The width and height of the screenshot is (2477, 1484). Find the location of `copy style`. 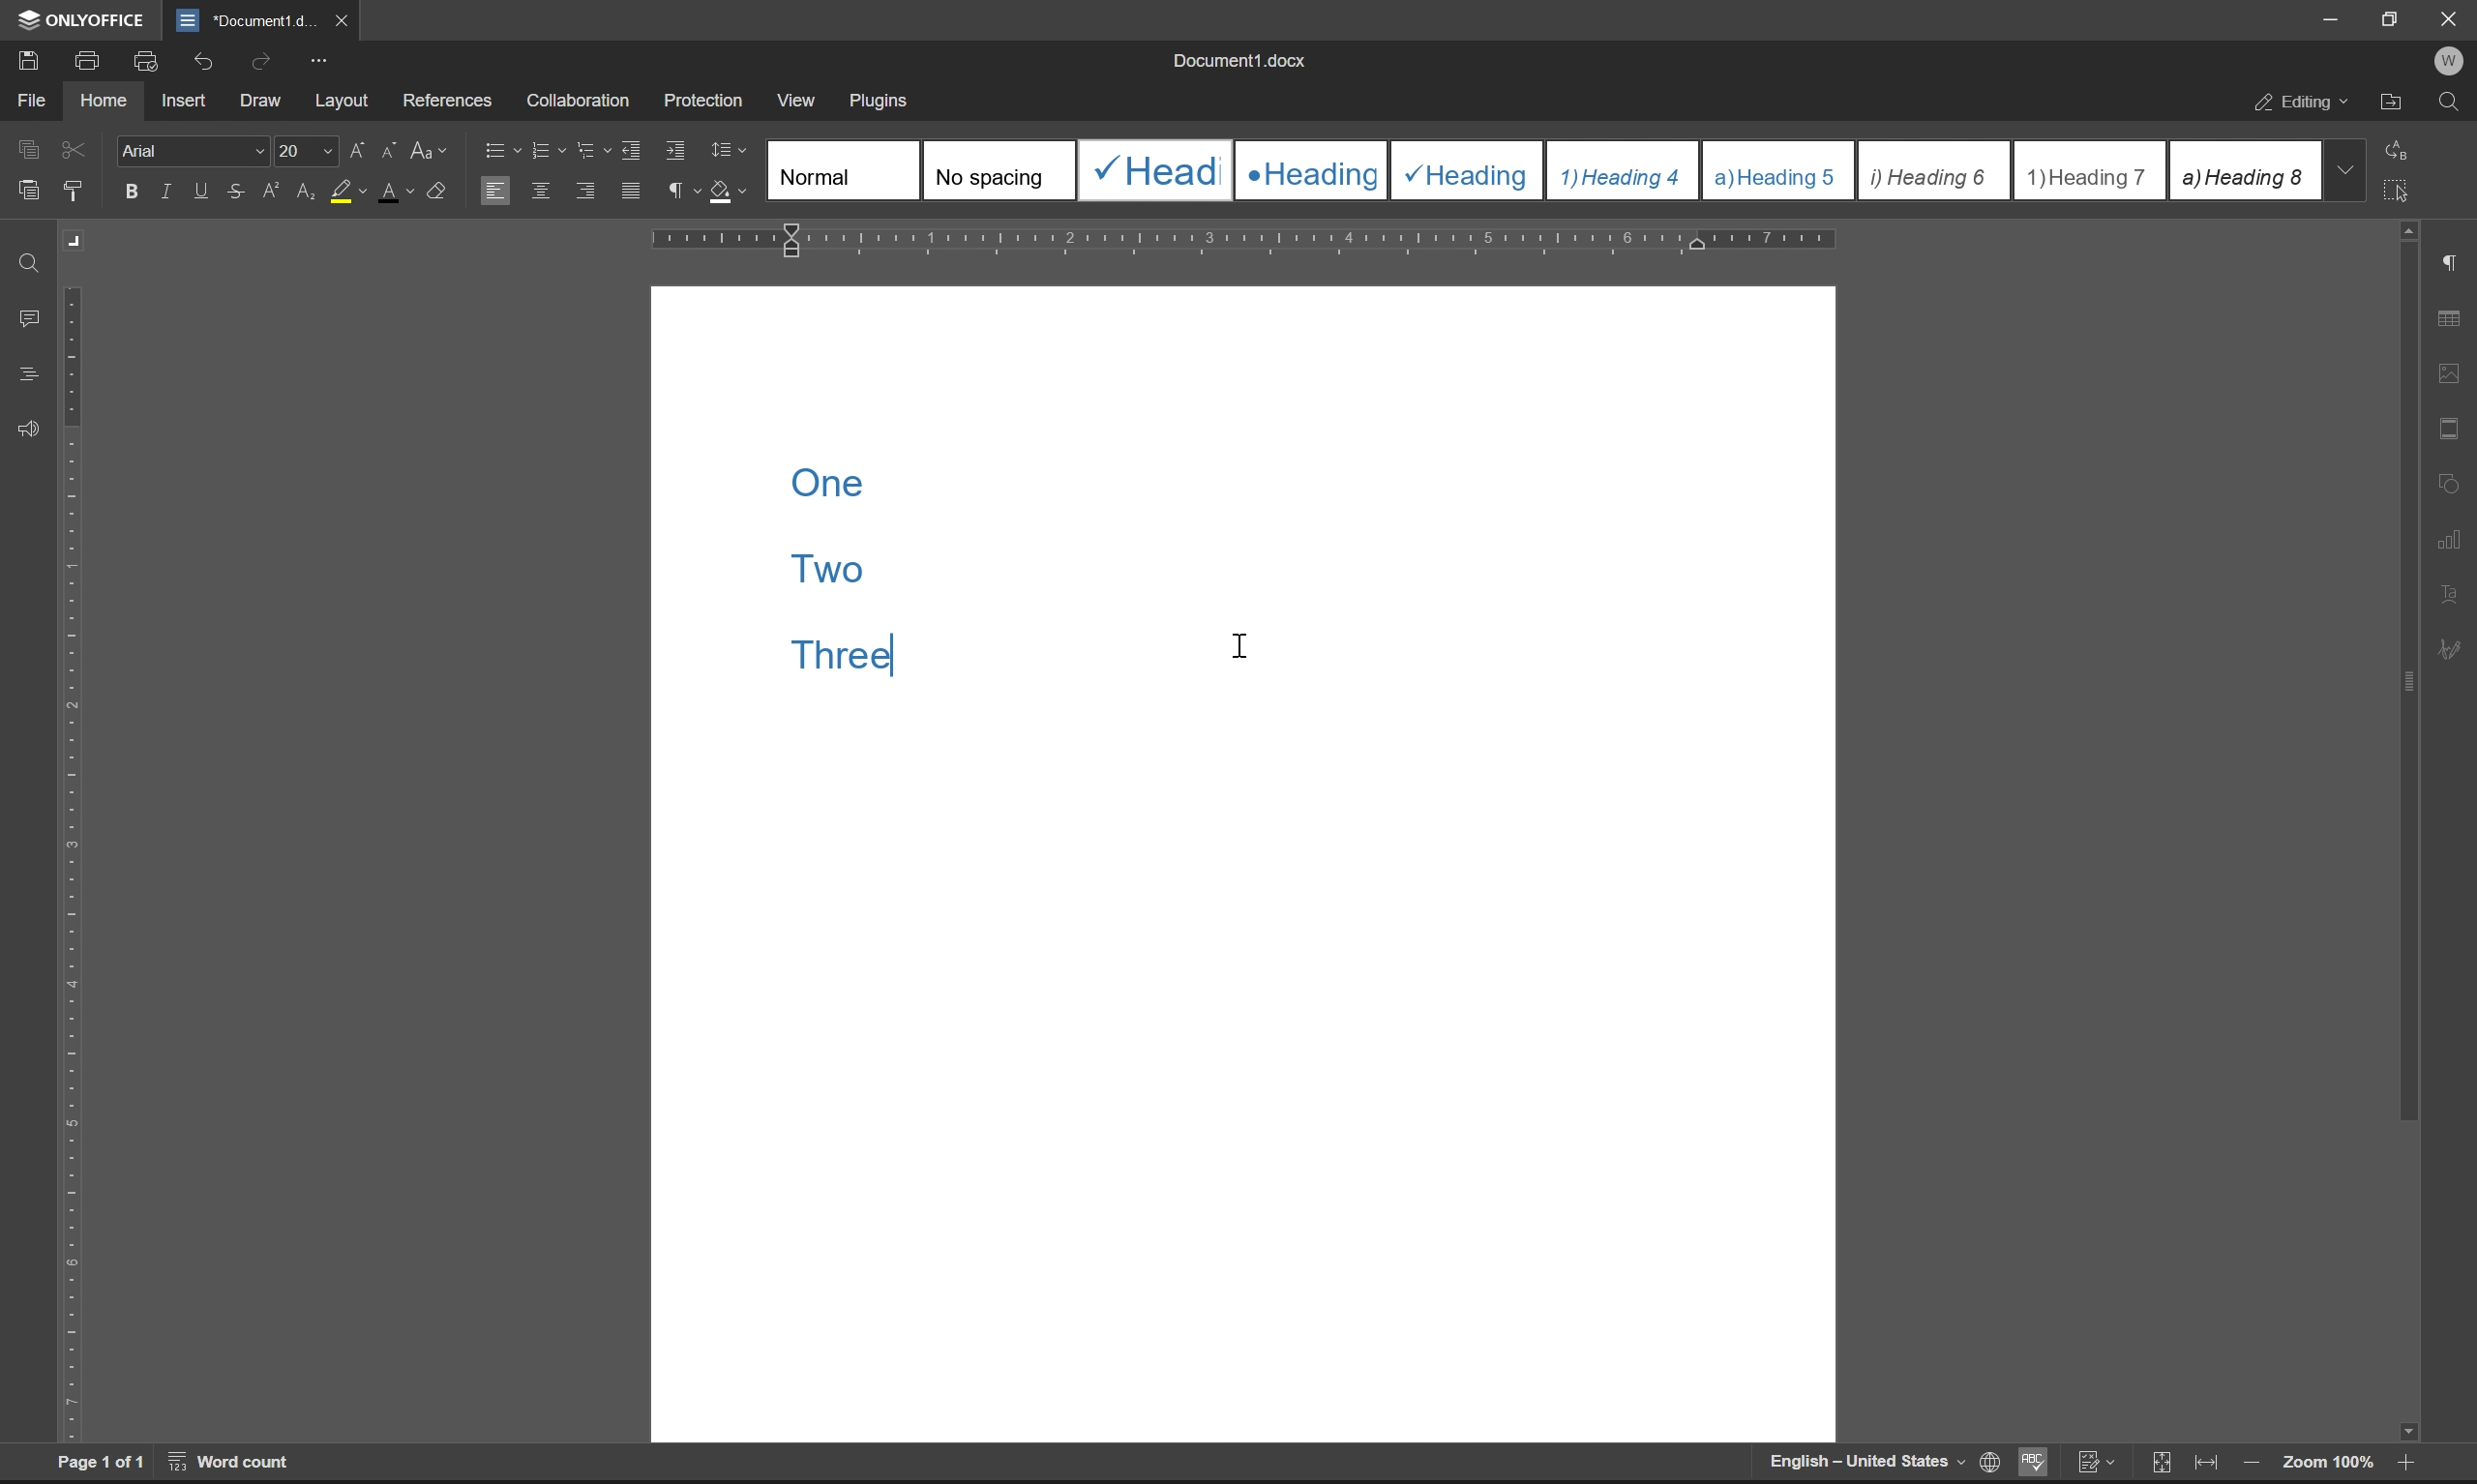

copy style is located at coordinates (73, 192).